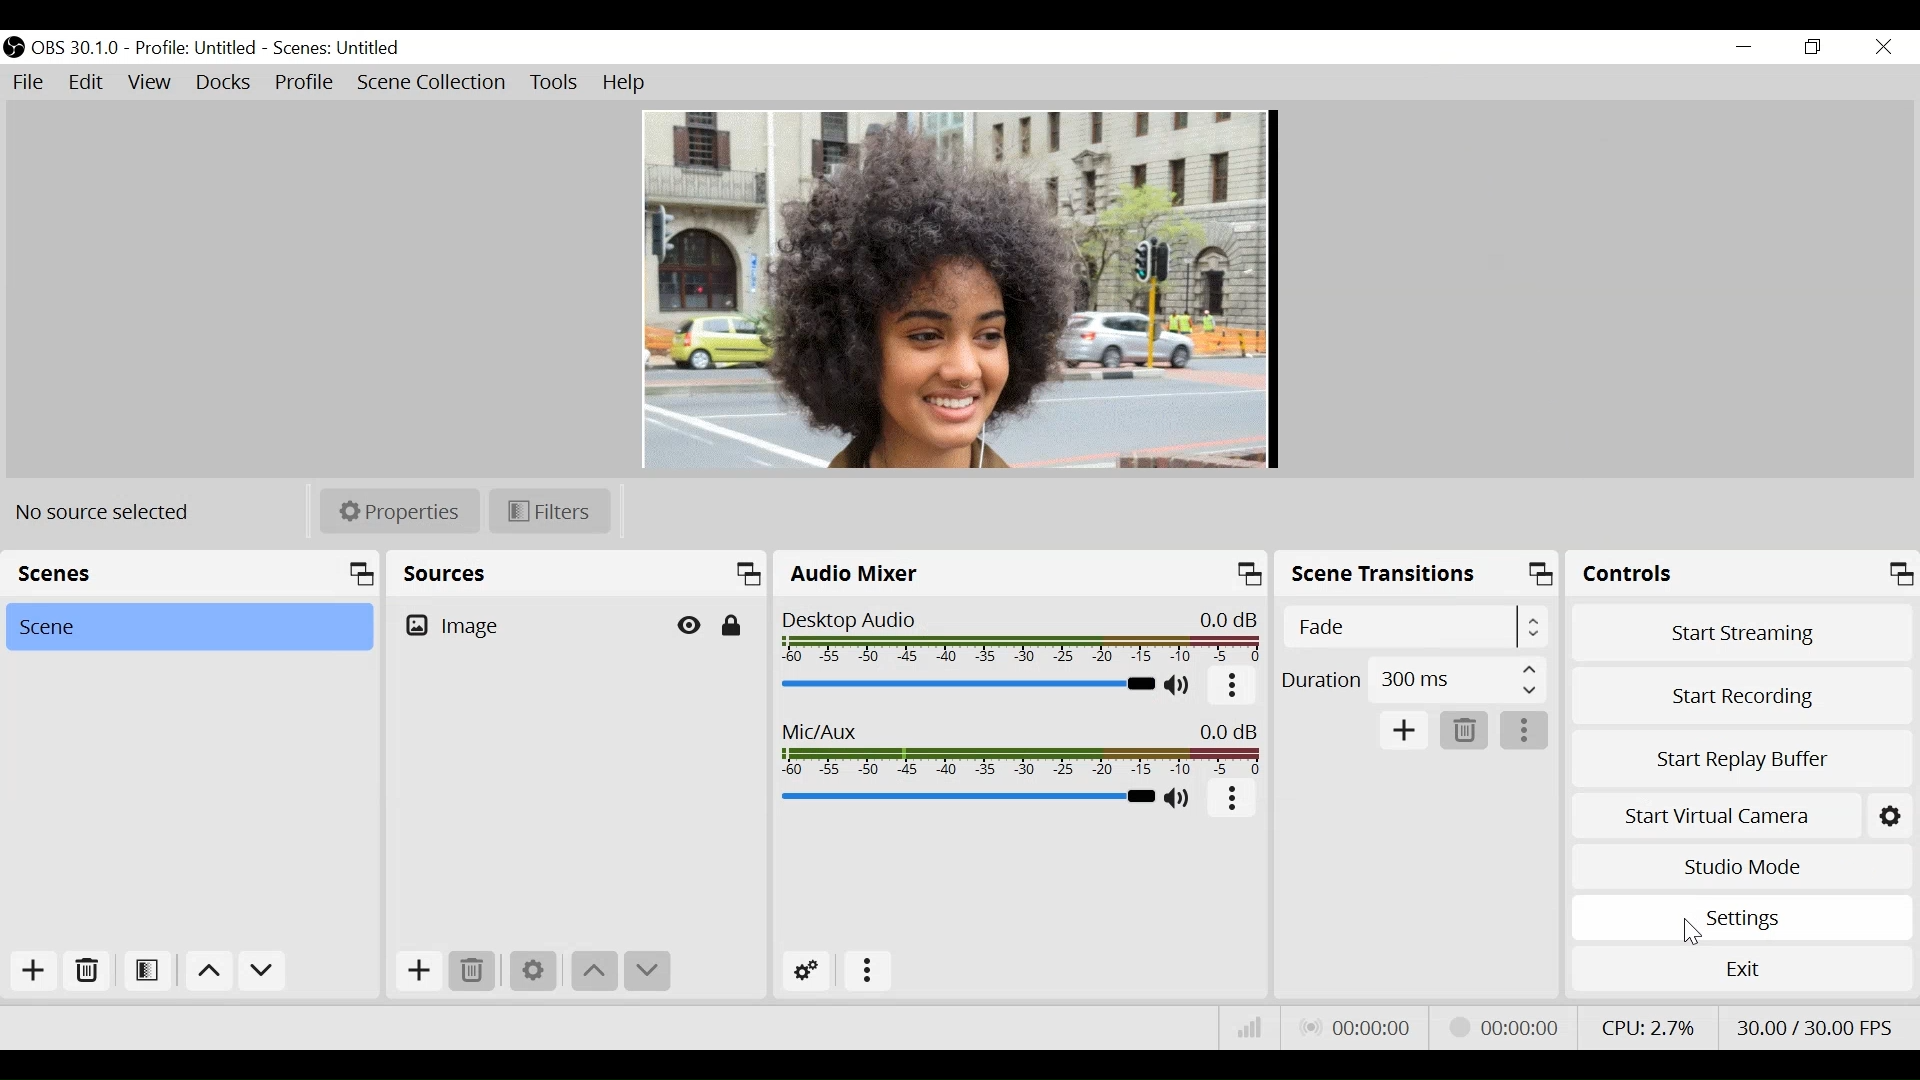 The height and width of the screenshot is (1080, 1920). What do you see at coordinates (550, 511) in the screenshot?
I see `Filters` at bounding box center [550, 511].